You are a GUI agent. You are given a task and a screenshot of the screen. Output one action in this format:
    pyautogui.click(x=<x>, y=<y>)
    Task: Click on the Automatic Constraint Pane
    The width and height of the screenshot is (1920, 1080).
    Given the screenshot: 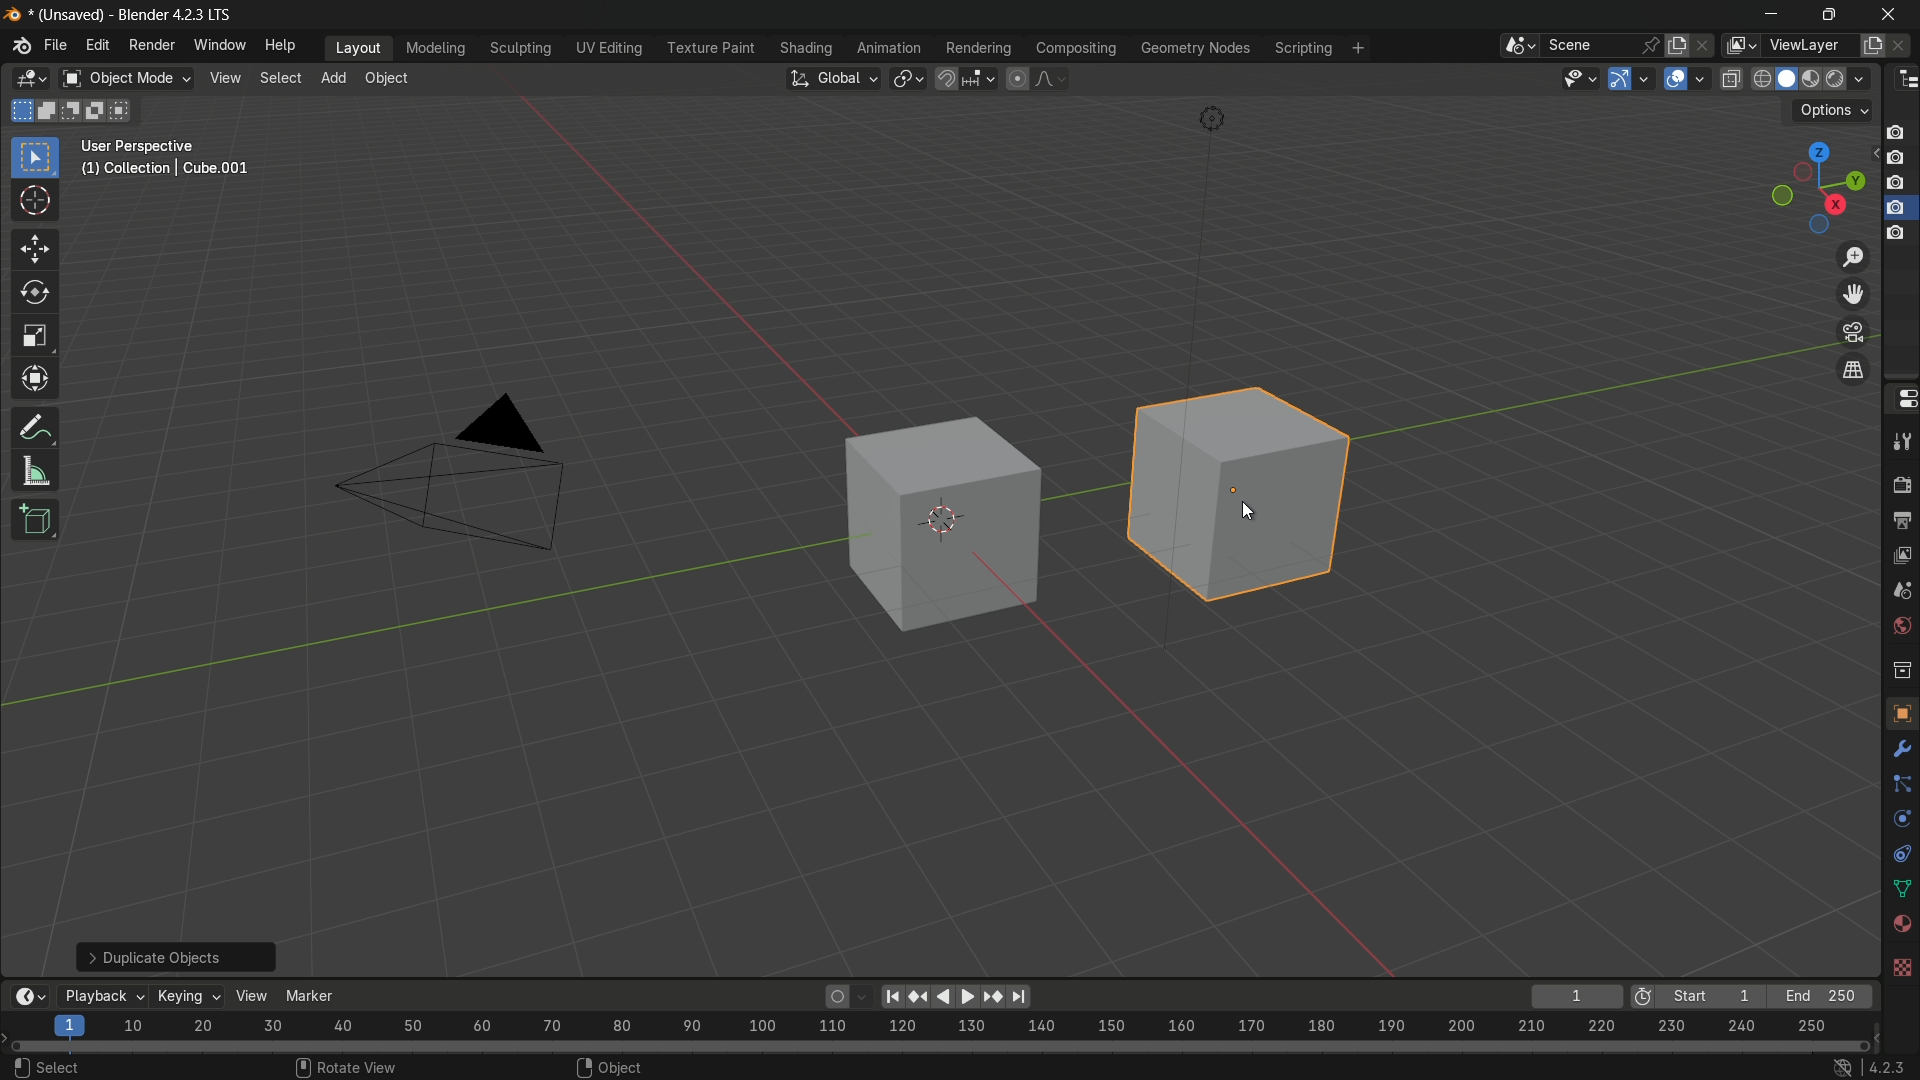 What is the action you would take?
    pyautogui.click(x=1318, y=1069)
    